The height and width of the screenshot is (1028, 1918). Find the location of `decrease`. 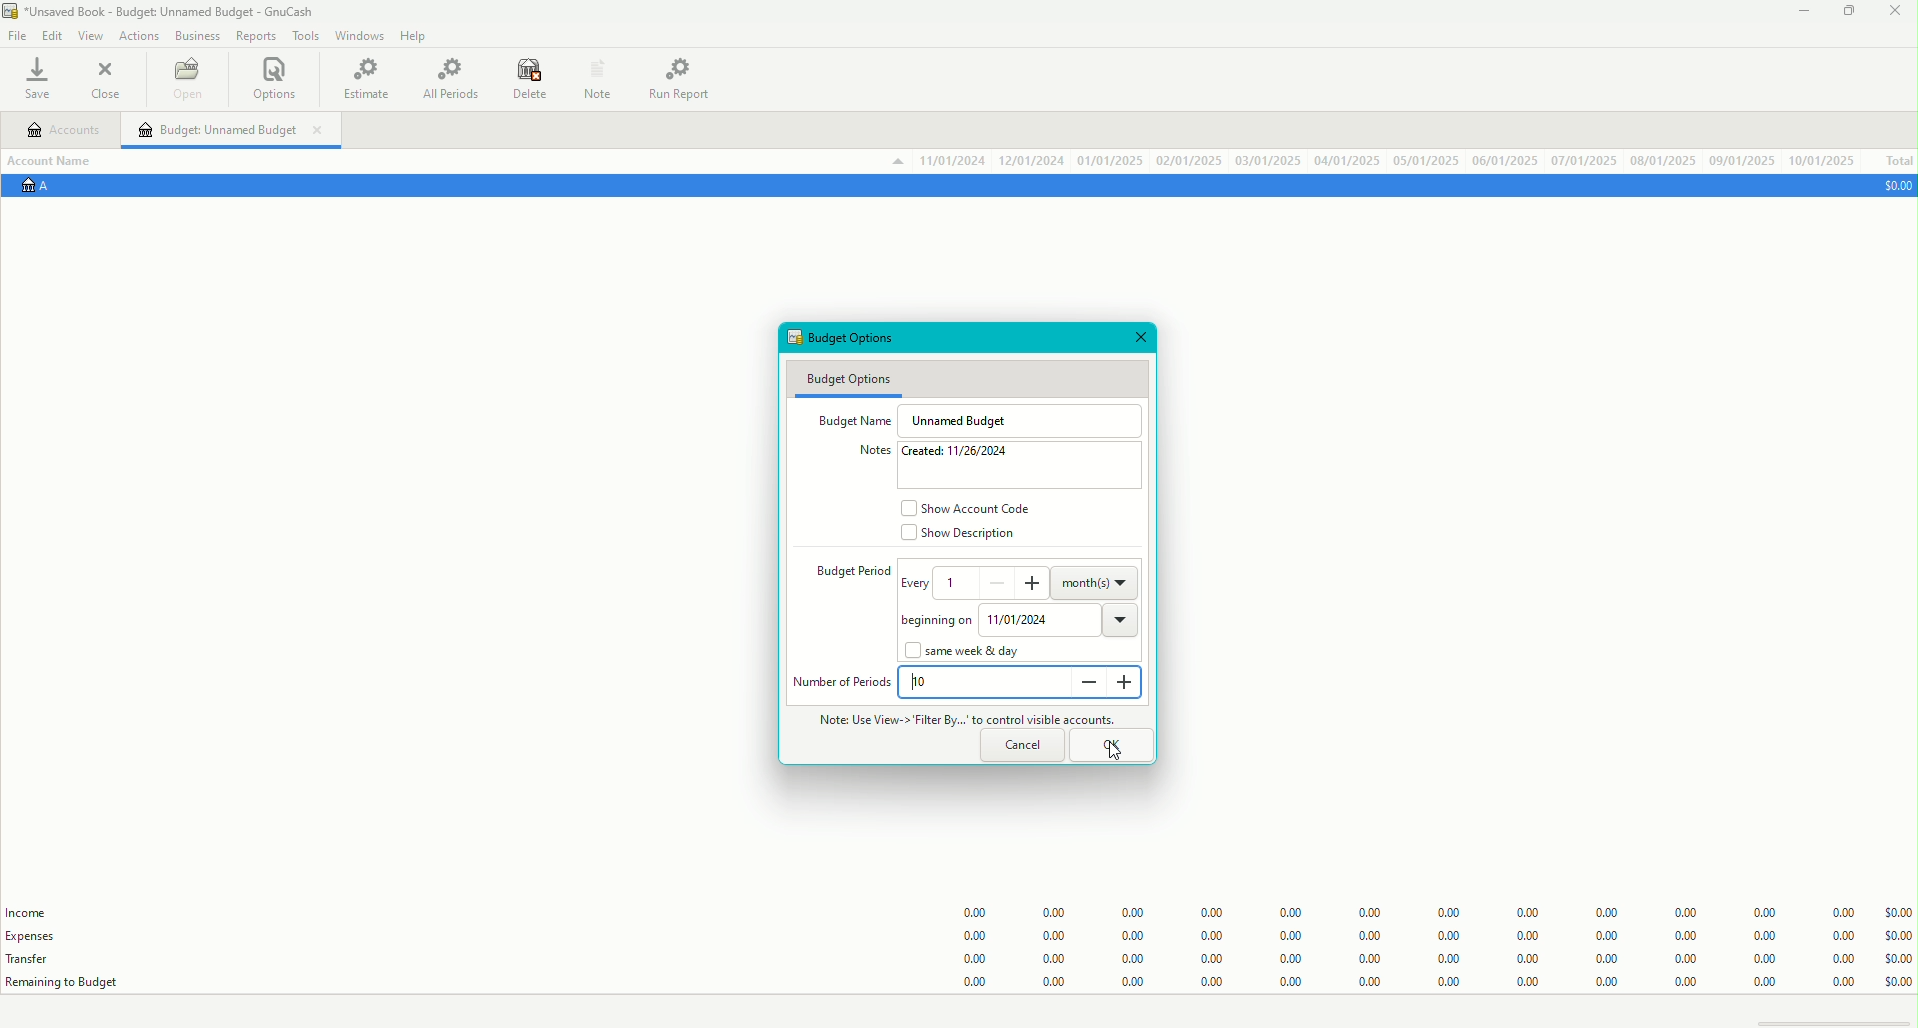

decrease is located at coordinates (995, 585).